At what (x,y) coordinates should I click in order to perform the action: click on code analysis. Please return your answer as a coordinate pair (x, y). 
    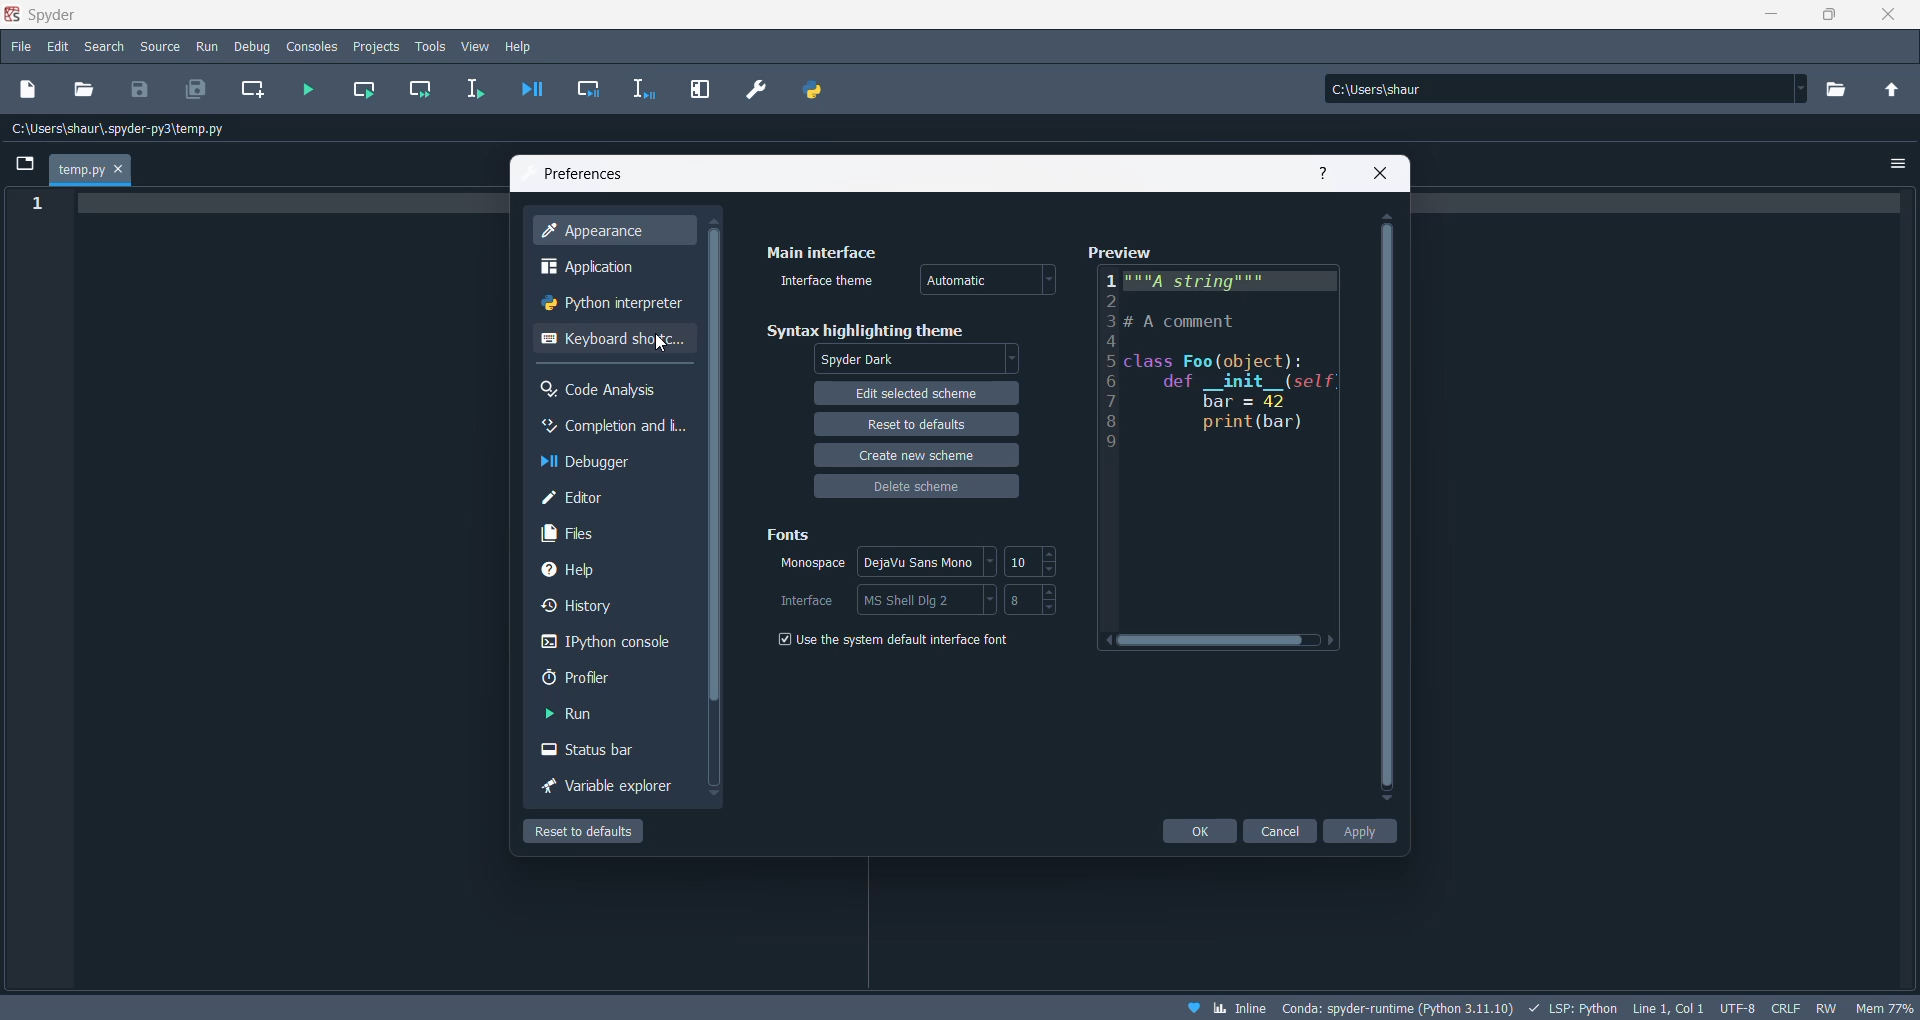
    Looking at the image, I should click on (605, 391).